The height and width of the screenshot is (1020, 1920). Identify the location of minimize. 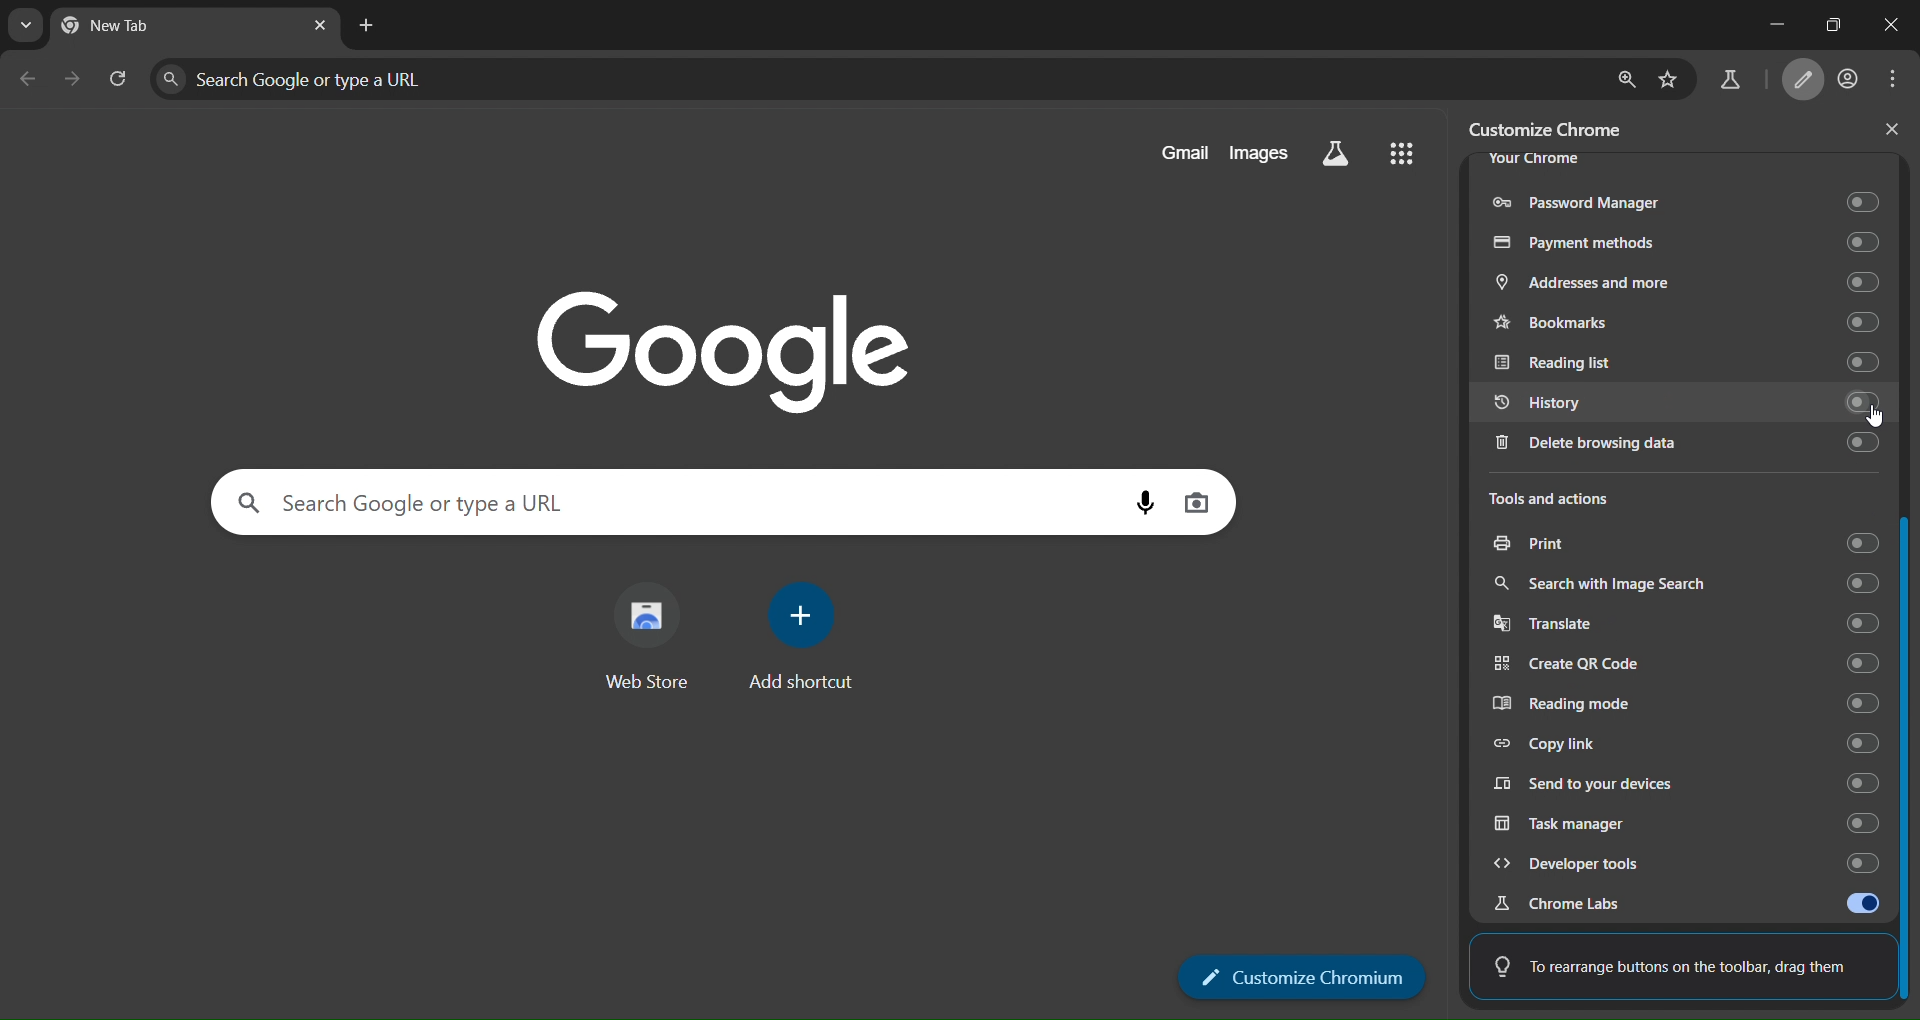
(1755, 26).